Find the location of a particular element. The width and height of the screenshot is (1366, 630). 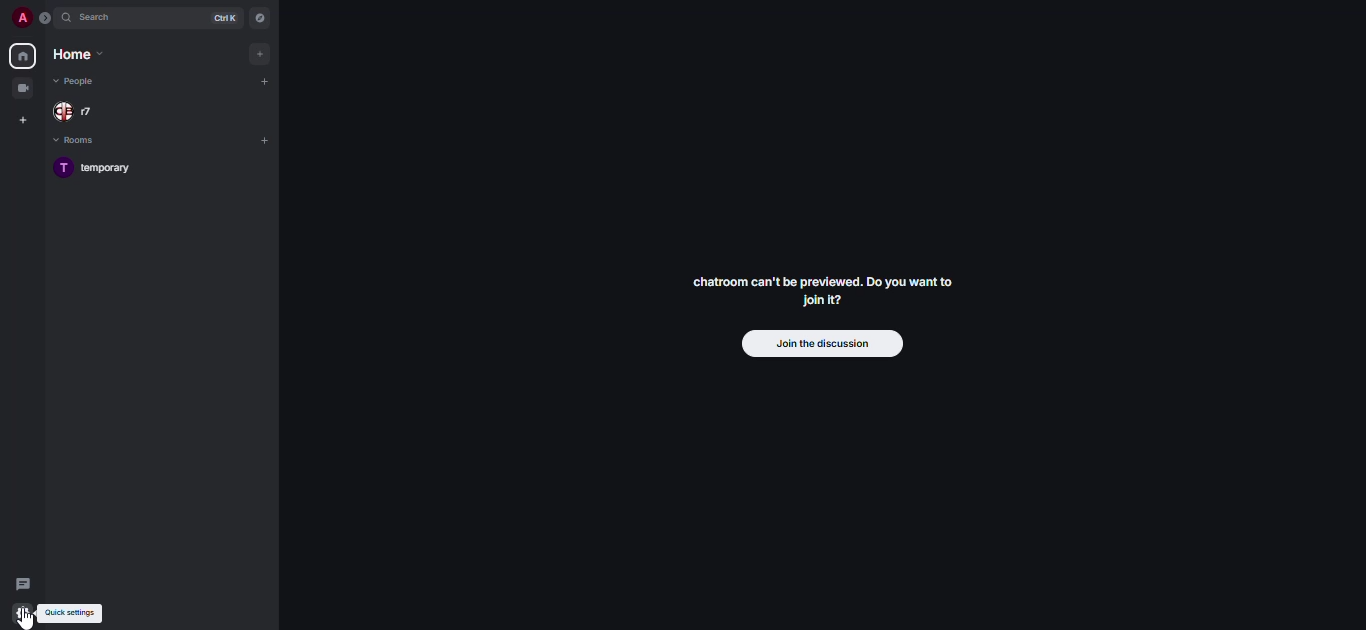

room is located at coordinates (98, 169).